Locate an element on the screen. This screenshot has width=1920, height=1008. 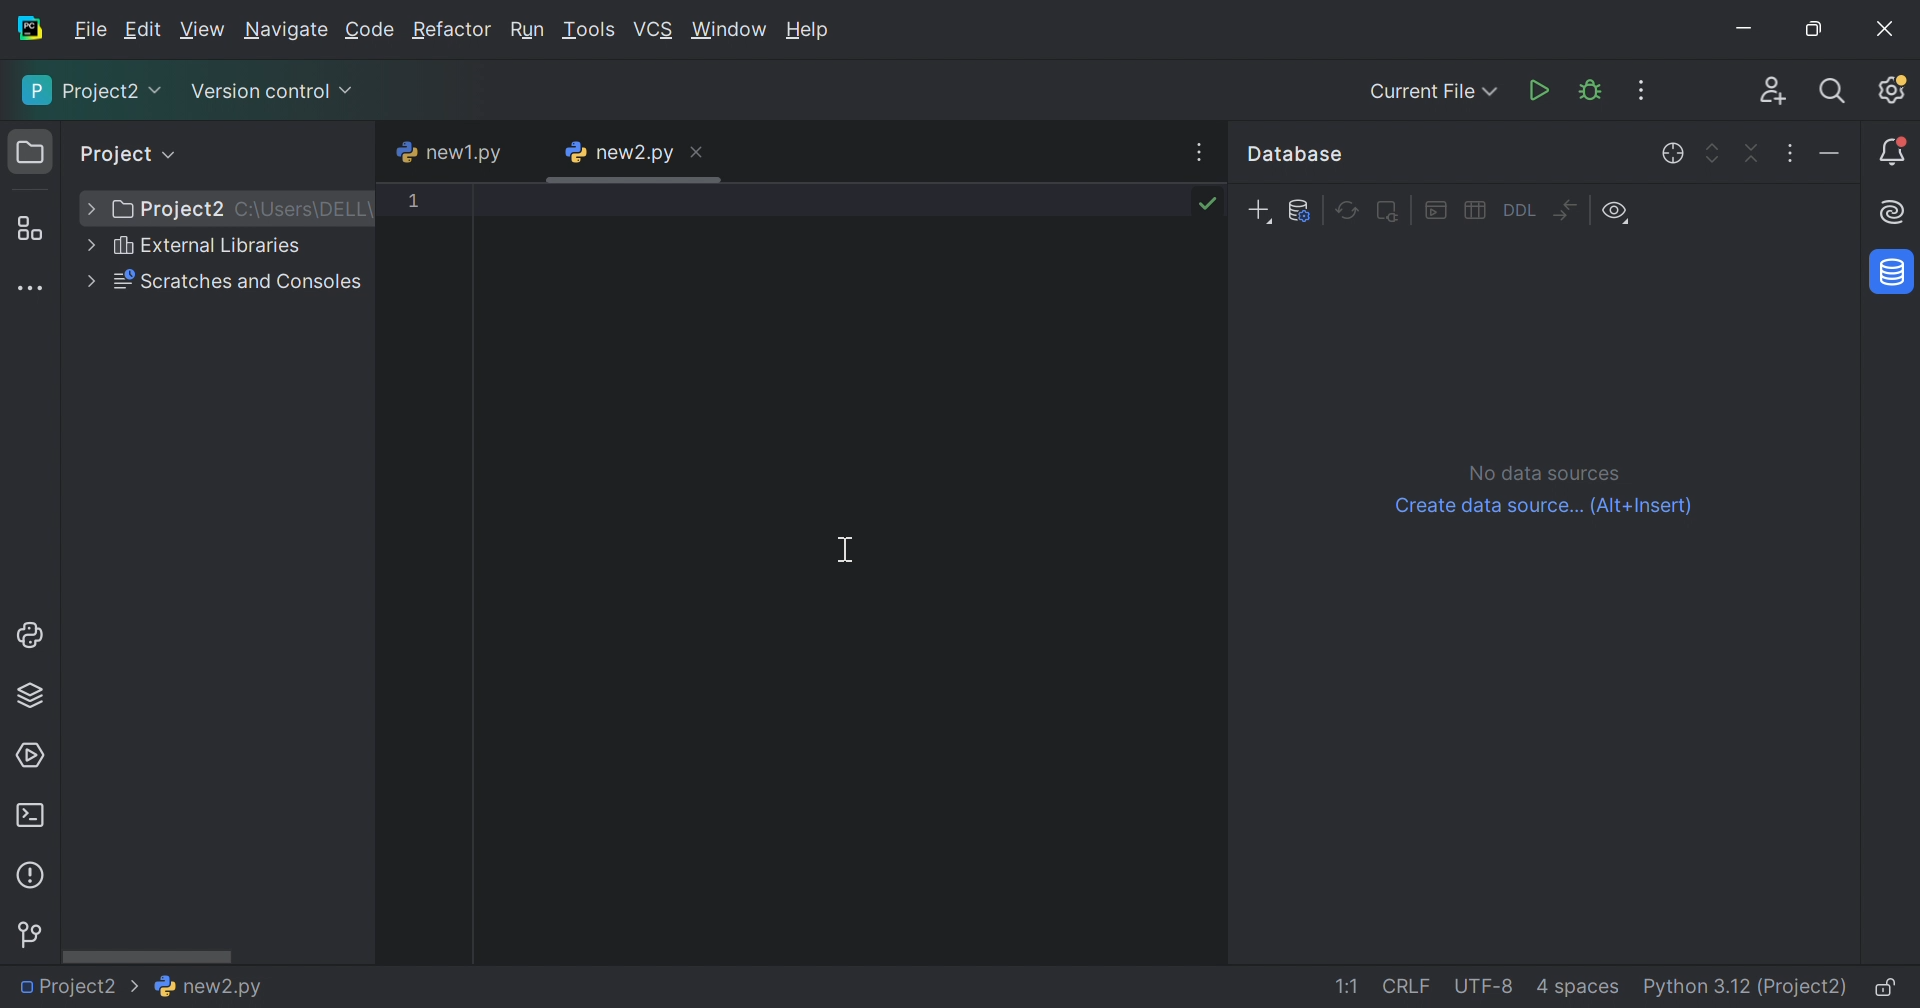
Data source properties is located at coordinates (1300, 211).